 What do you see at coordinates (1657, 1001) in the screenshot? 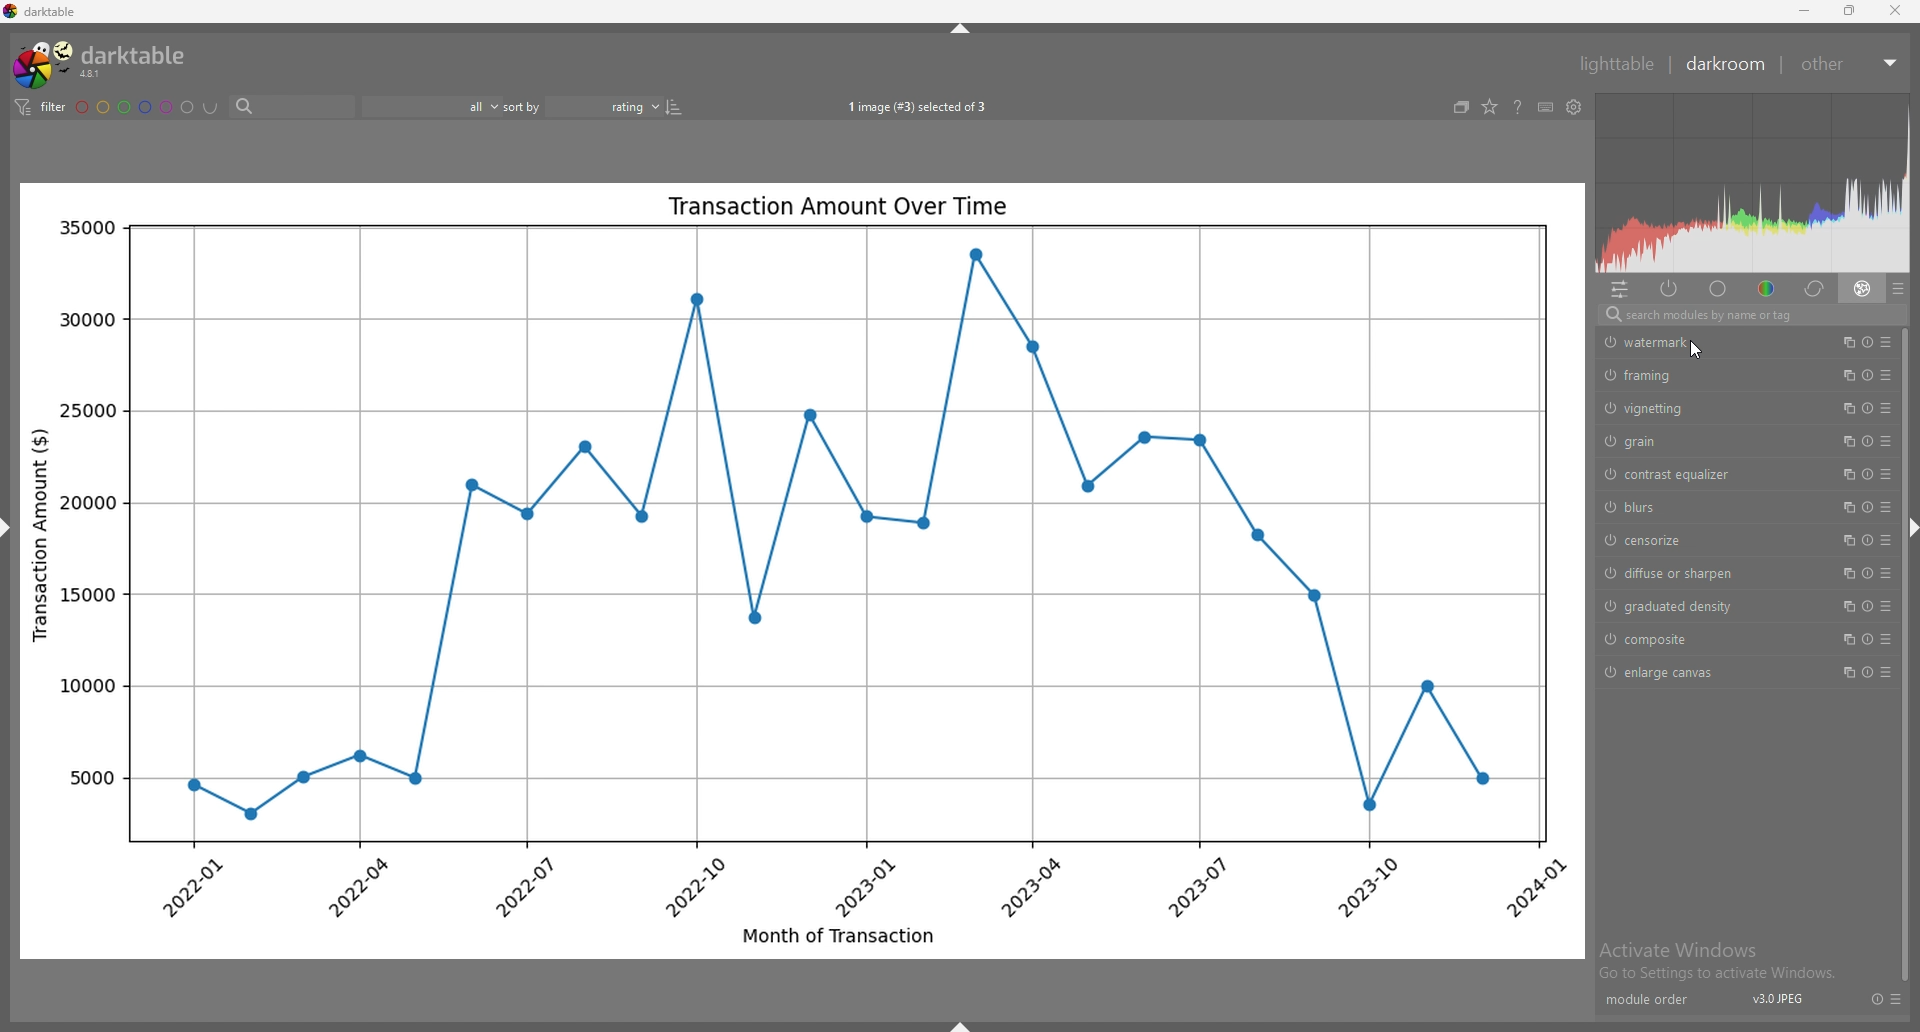
I see `module order` at bounding box center [1657, 1001].